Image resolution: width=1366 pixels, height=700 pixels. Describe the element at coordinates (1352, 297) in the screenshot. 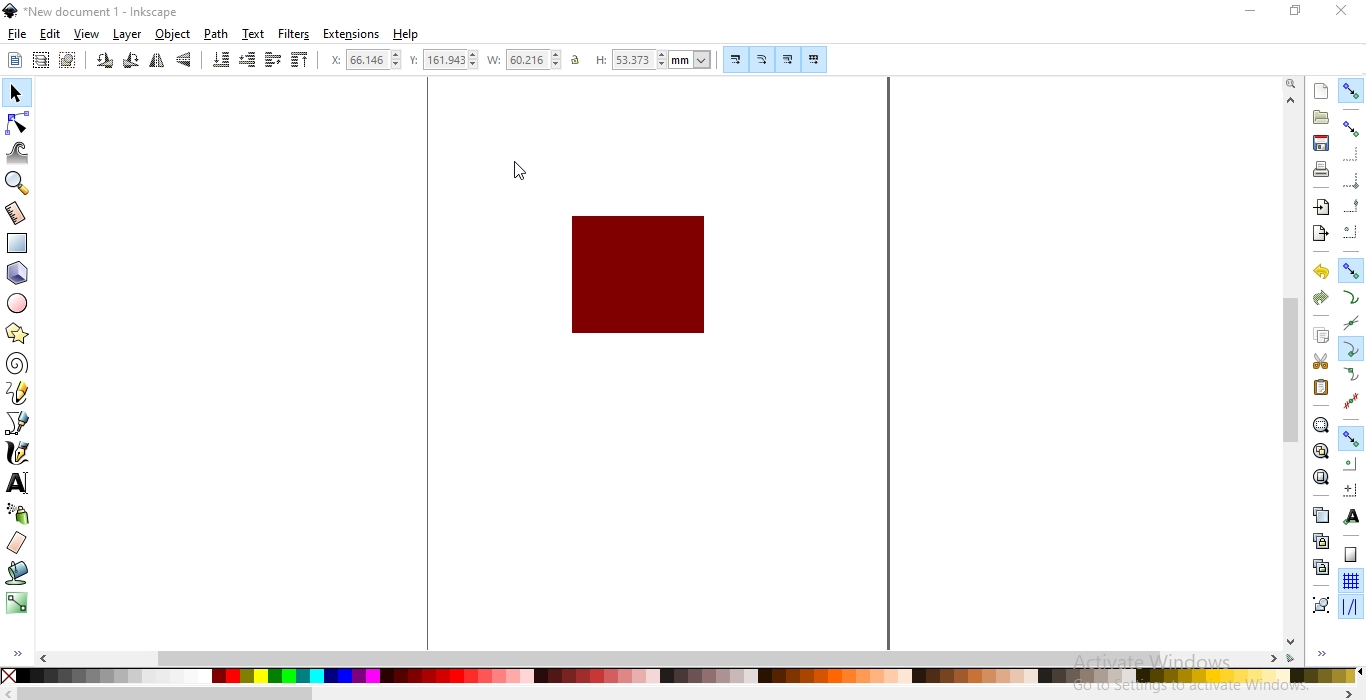

I see `snap to paths` at that location.